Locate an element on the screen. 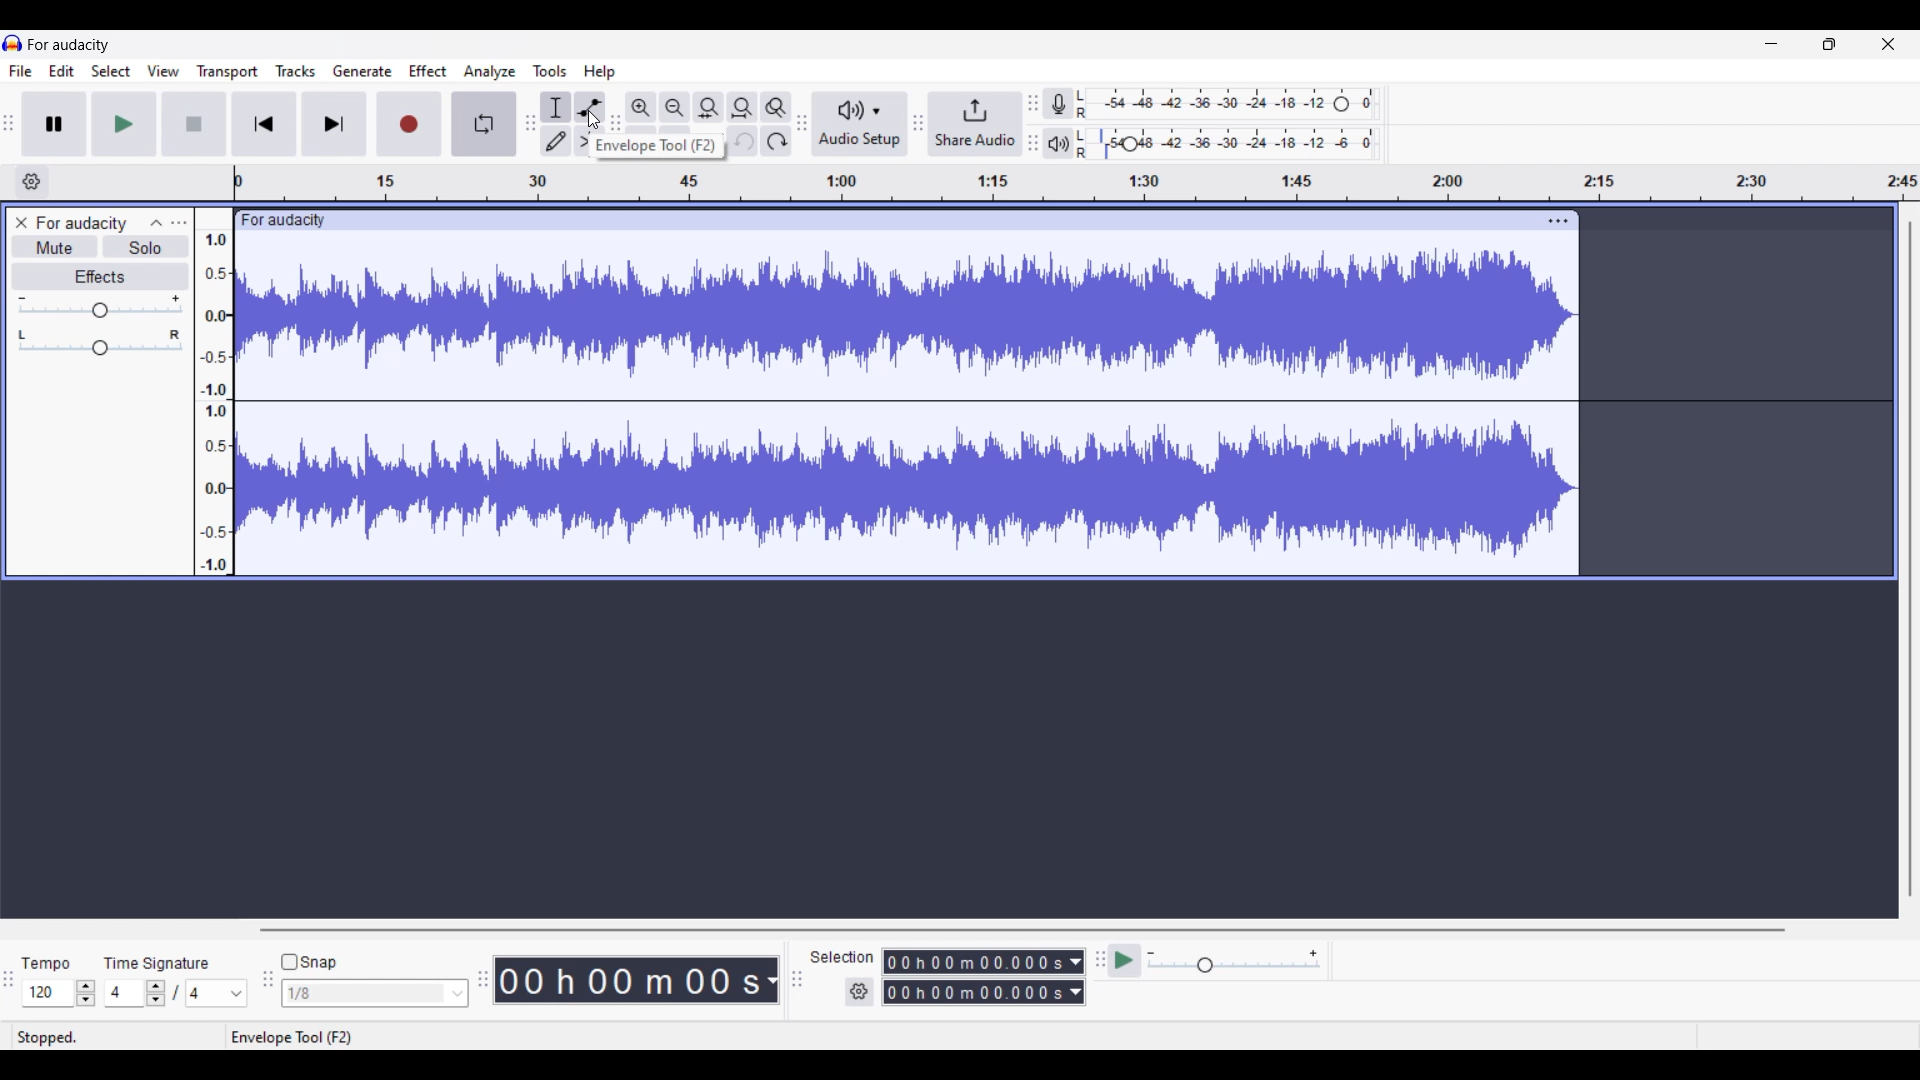 This screenshot has width=1920, height=1080. Generate is located at coordinates (362, 71).